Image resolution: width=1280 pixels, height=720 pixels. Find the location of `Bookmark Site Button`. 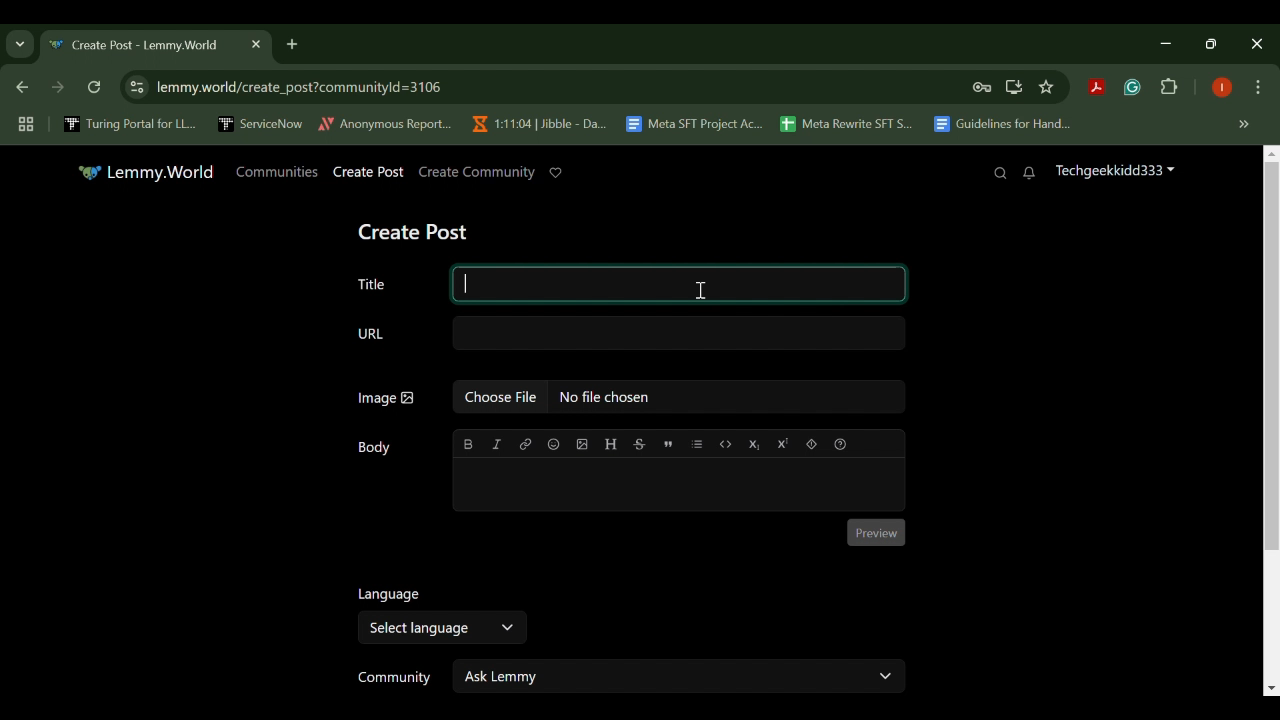

Bookmark Site Button is located at coordinates (1046, 88).